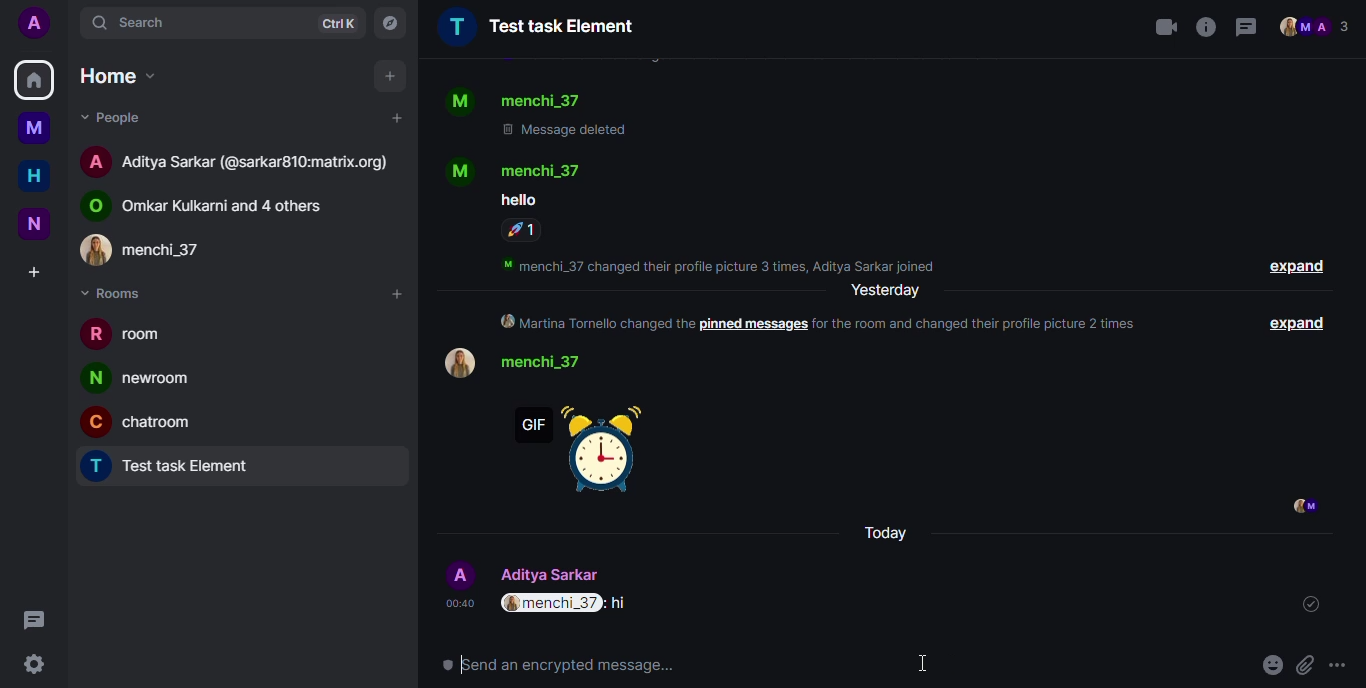 The width and height of the screenshot is (1366, 688). I want to click on profile, so click(34, 24).